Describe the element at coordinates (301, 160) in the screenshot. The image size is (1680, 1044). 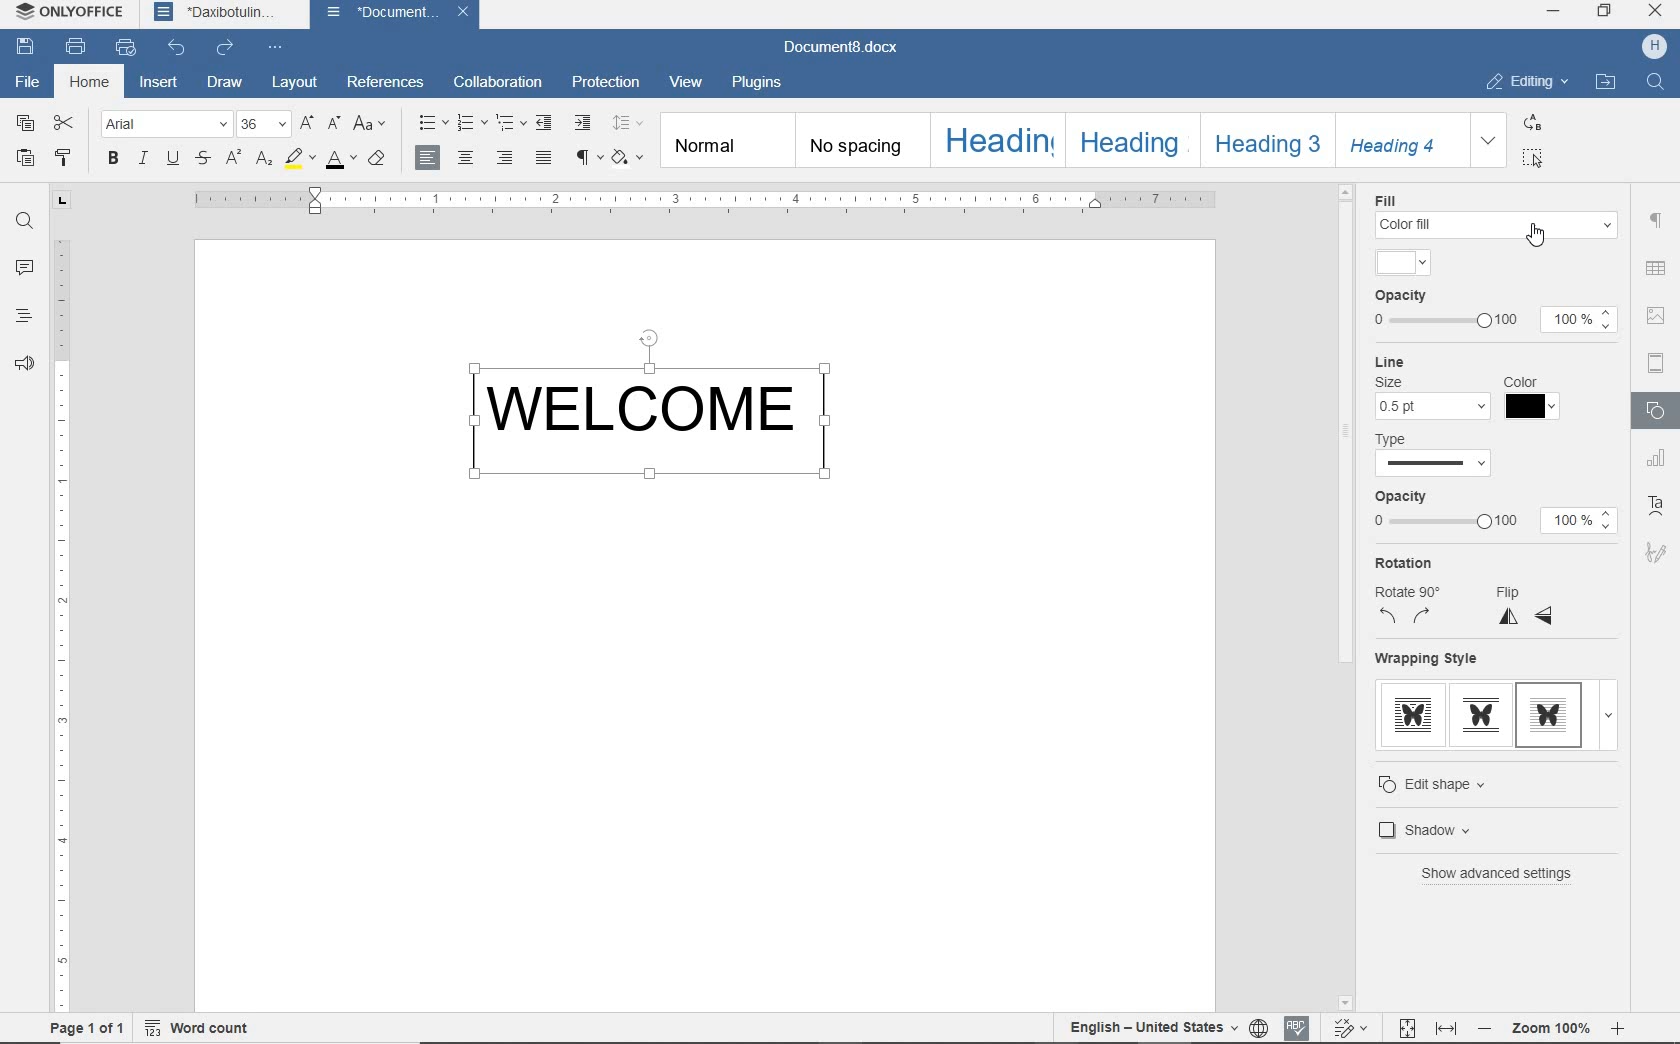
I see `HIGHLIGHT COLOR` at that location.